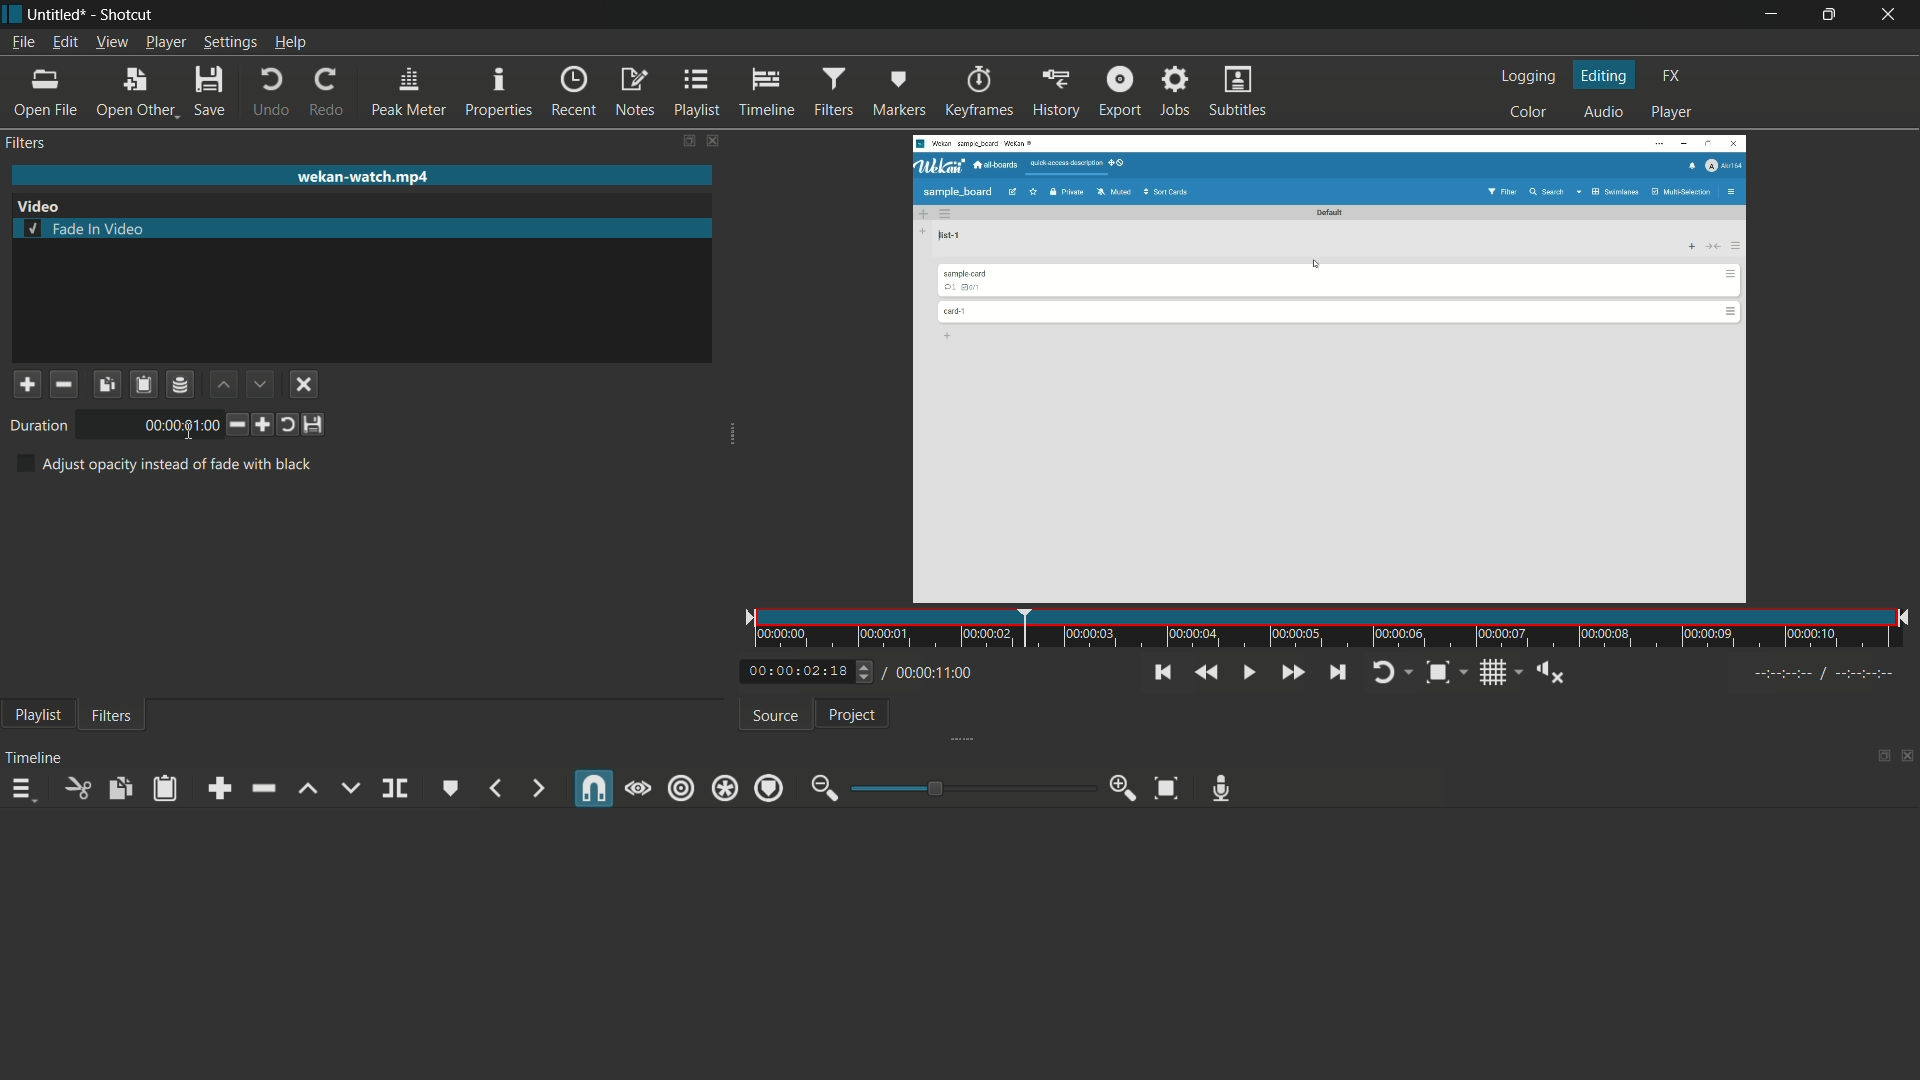 This screenshot has height=1080, width=1920. I want to click on filters, so click(26, 143).